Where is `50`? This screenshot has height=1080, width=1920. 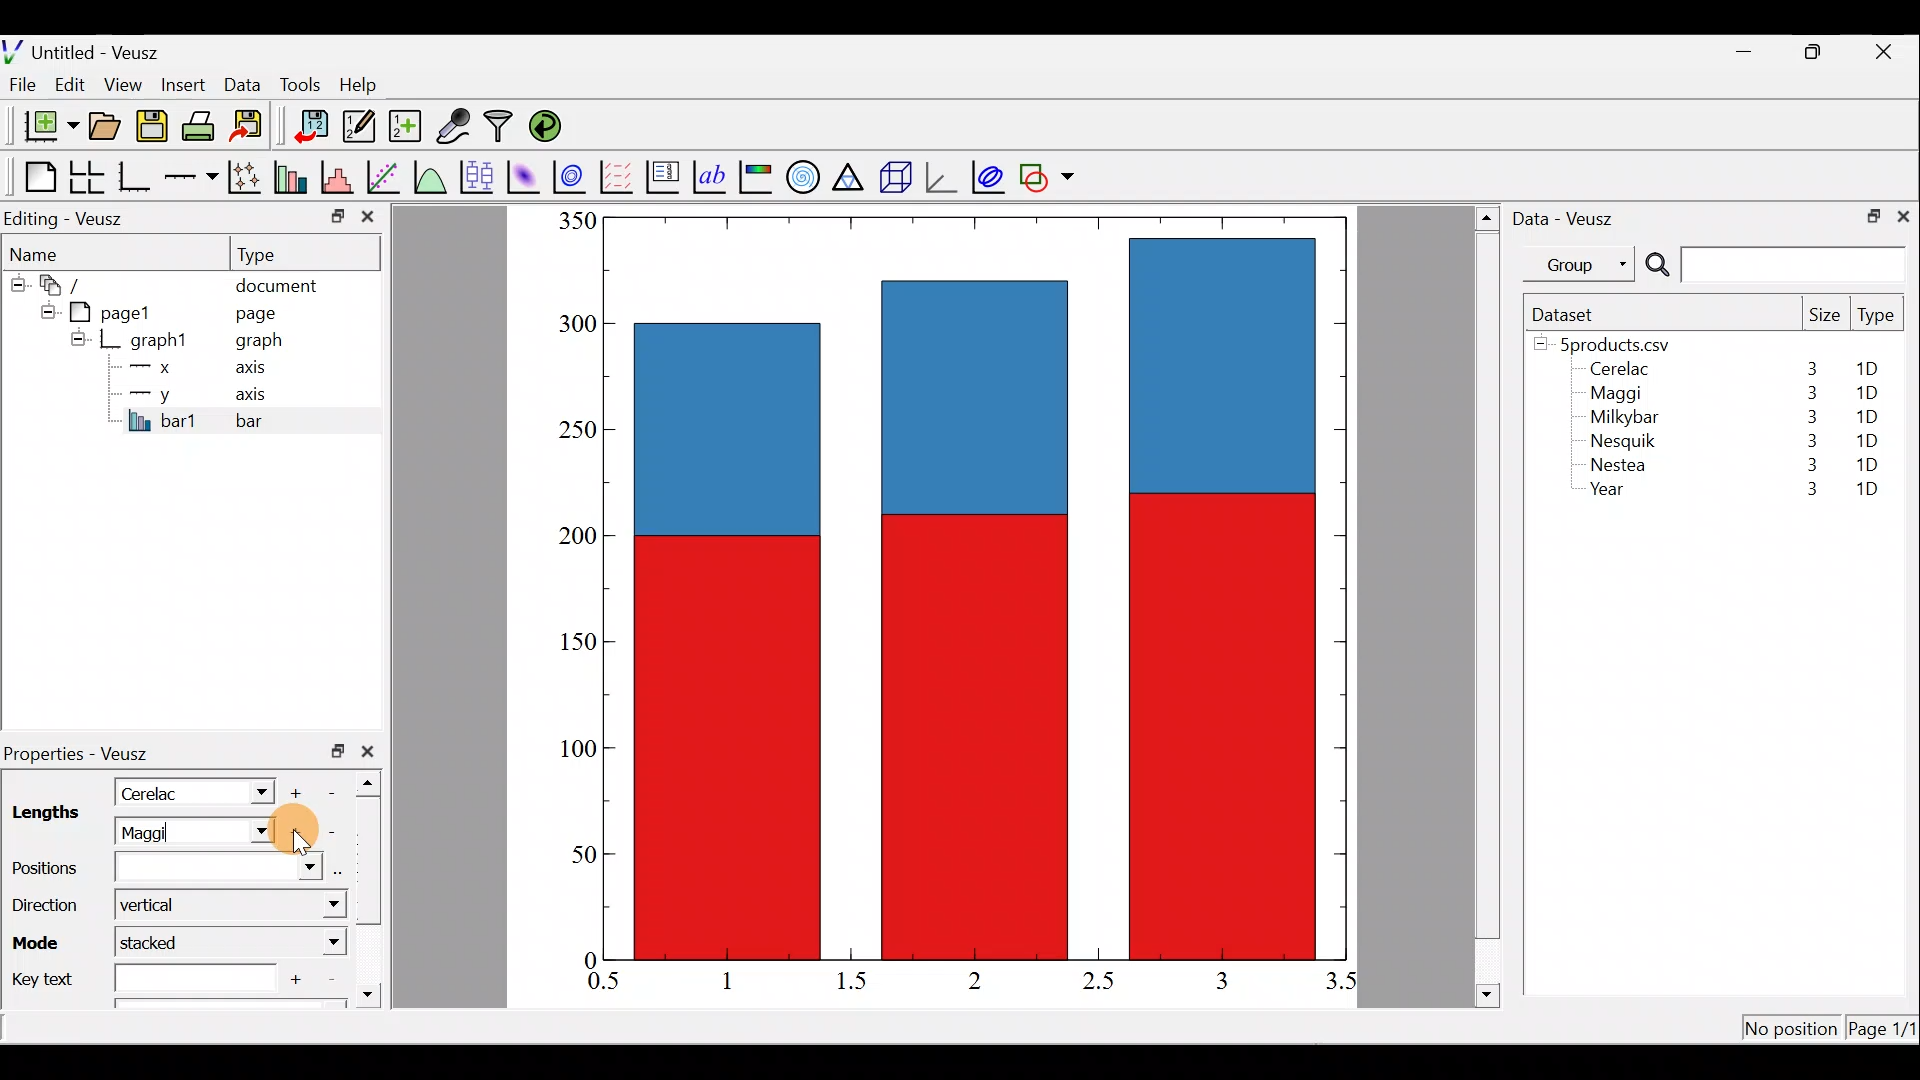
50 is located at coordinates (569, 859).